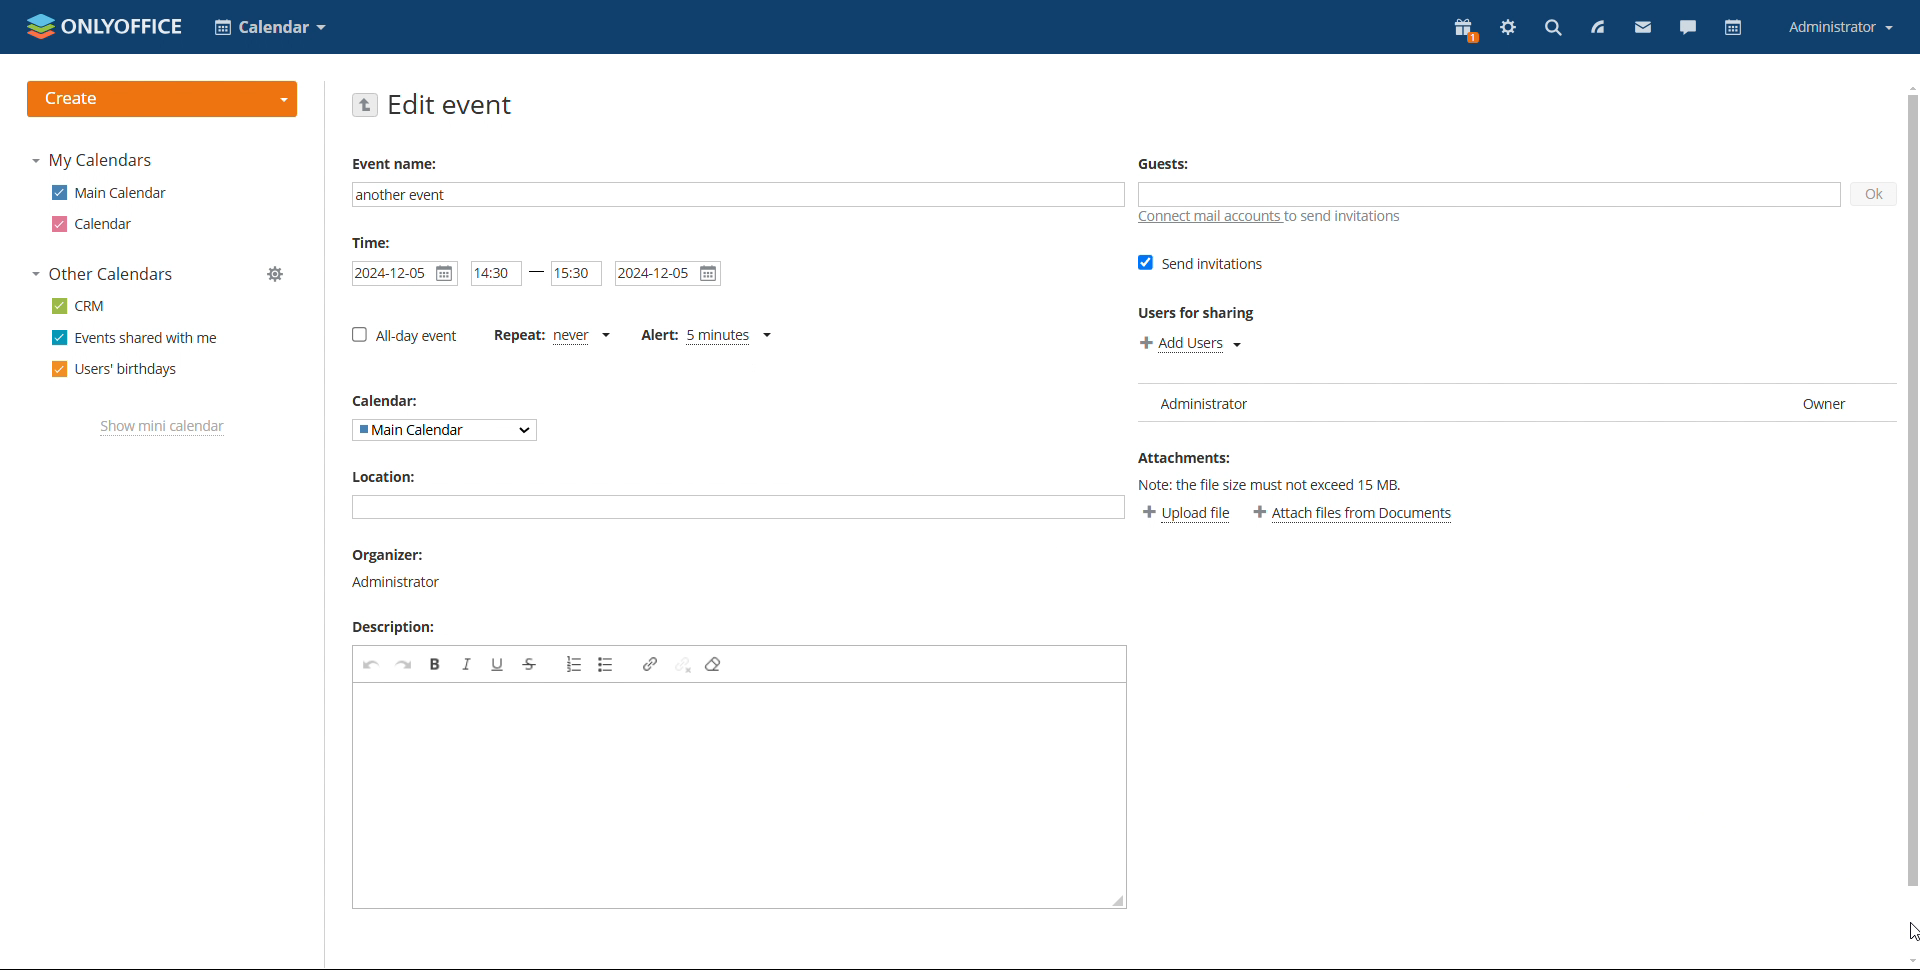 This screenshot has height=970, width=1920. Describe the element at coordinates (1186, 515) in the screenshot. I see `upload file` at that location.